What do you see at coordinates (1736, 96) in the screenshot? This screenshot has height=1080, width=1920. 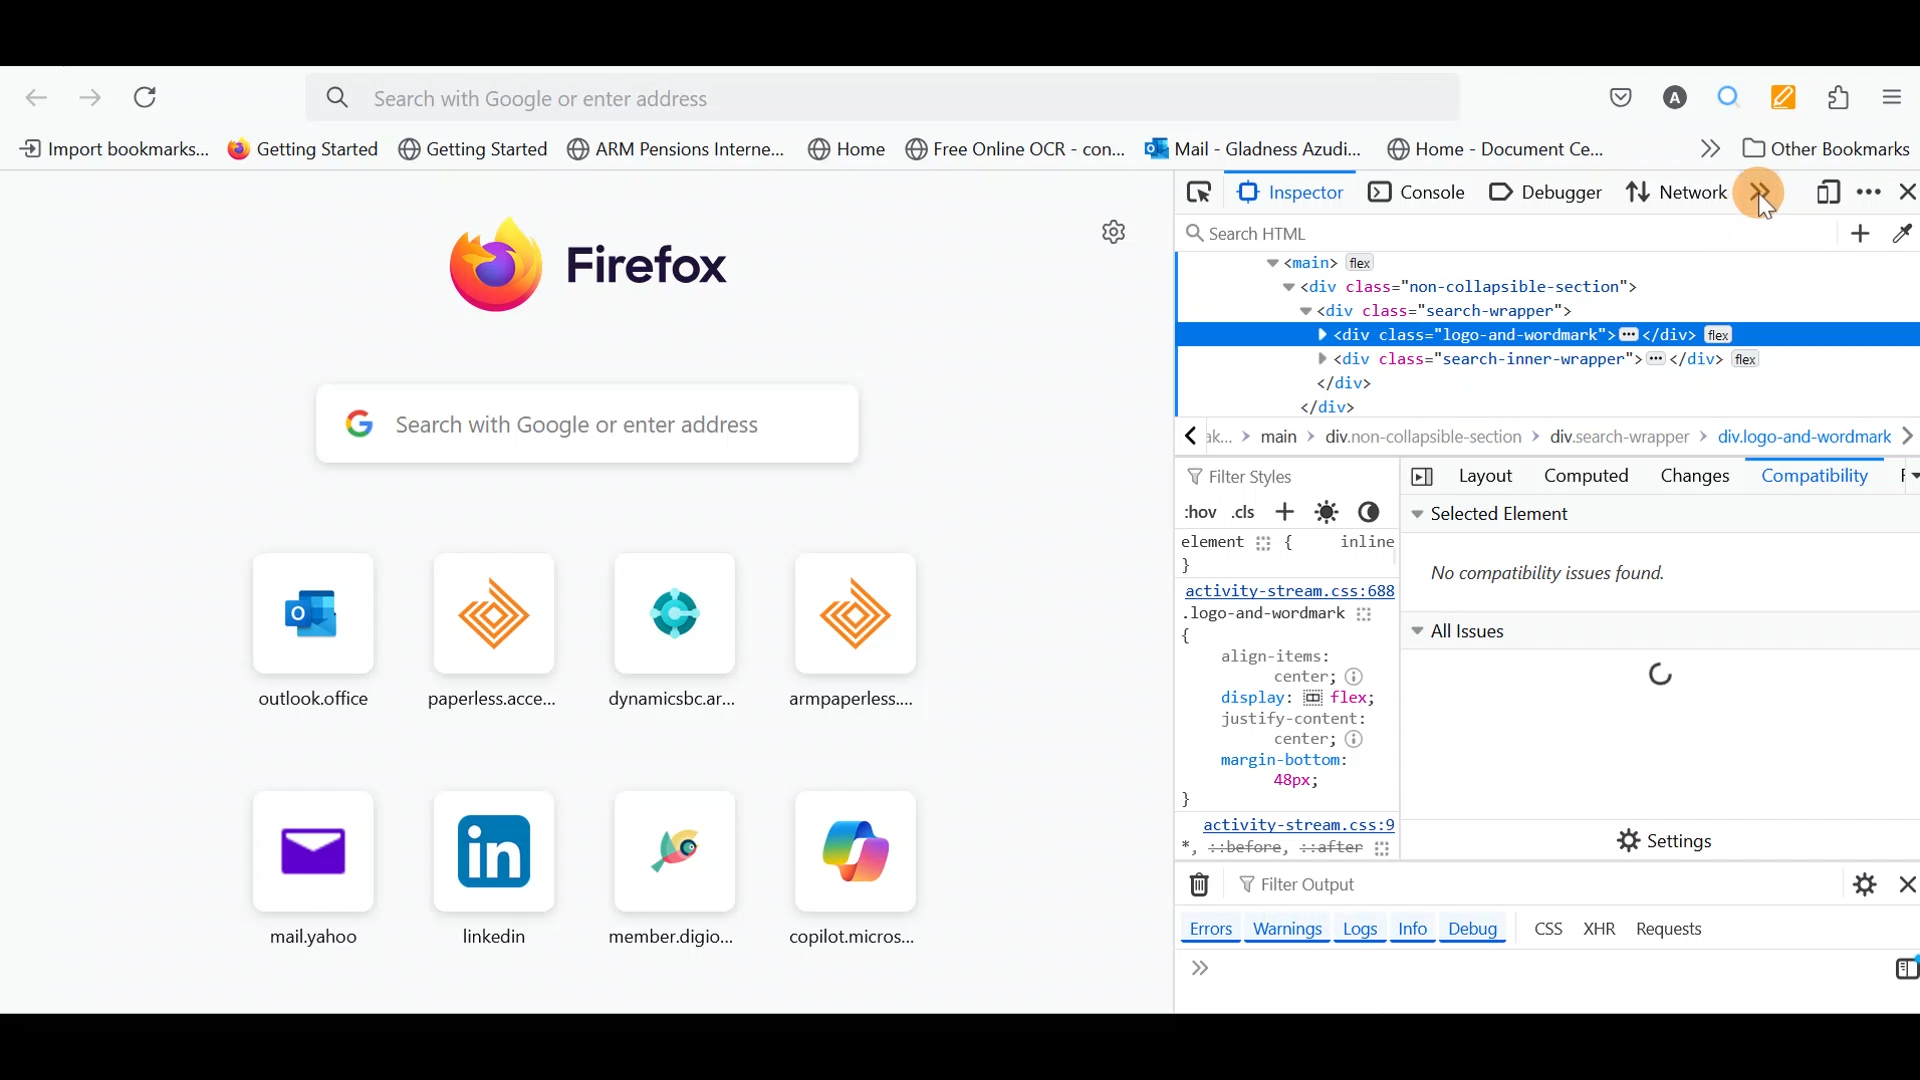 I see `Multiple search & highlight` at bounding box center [1736, 96].